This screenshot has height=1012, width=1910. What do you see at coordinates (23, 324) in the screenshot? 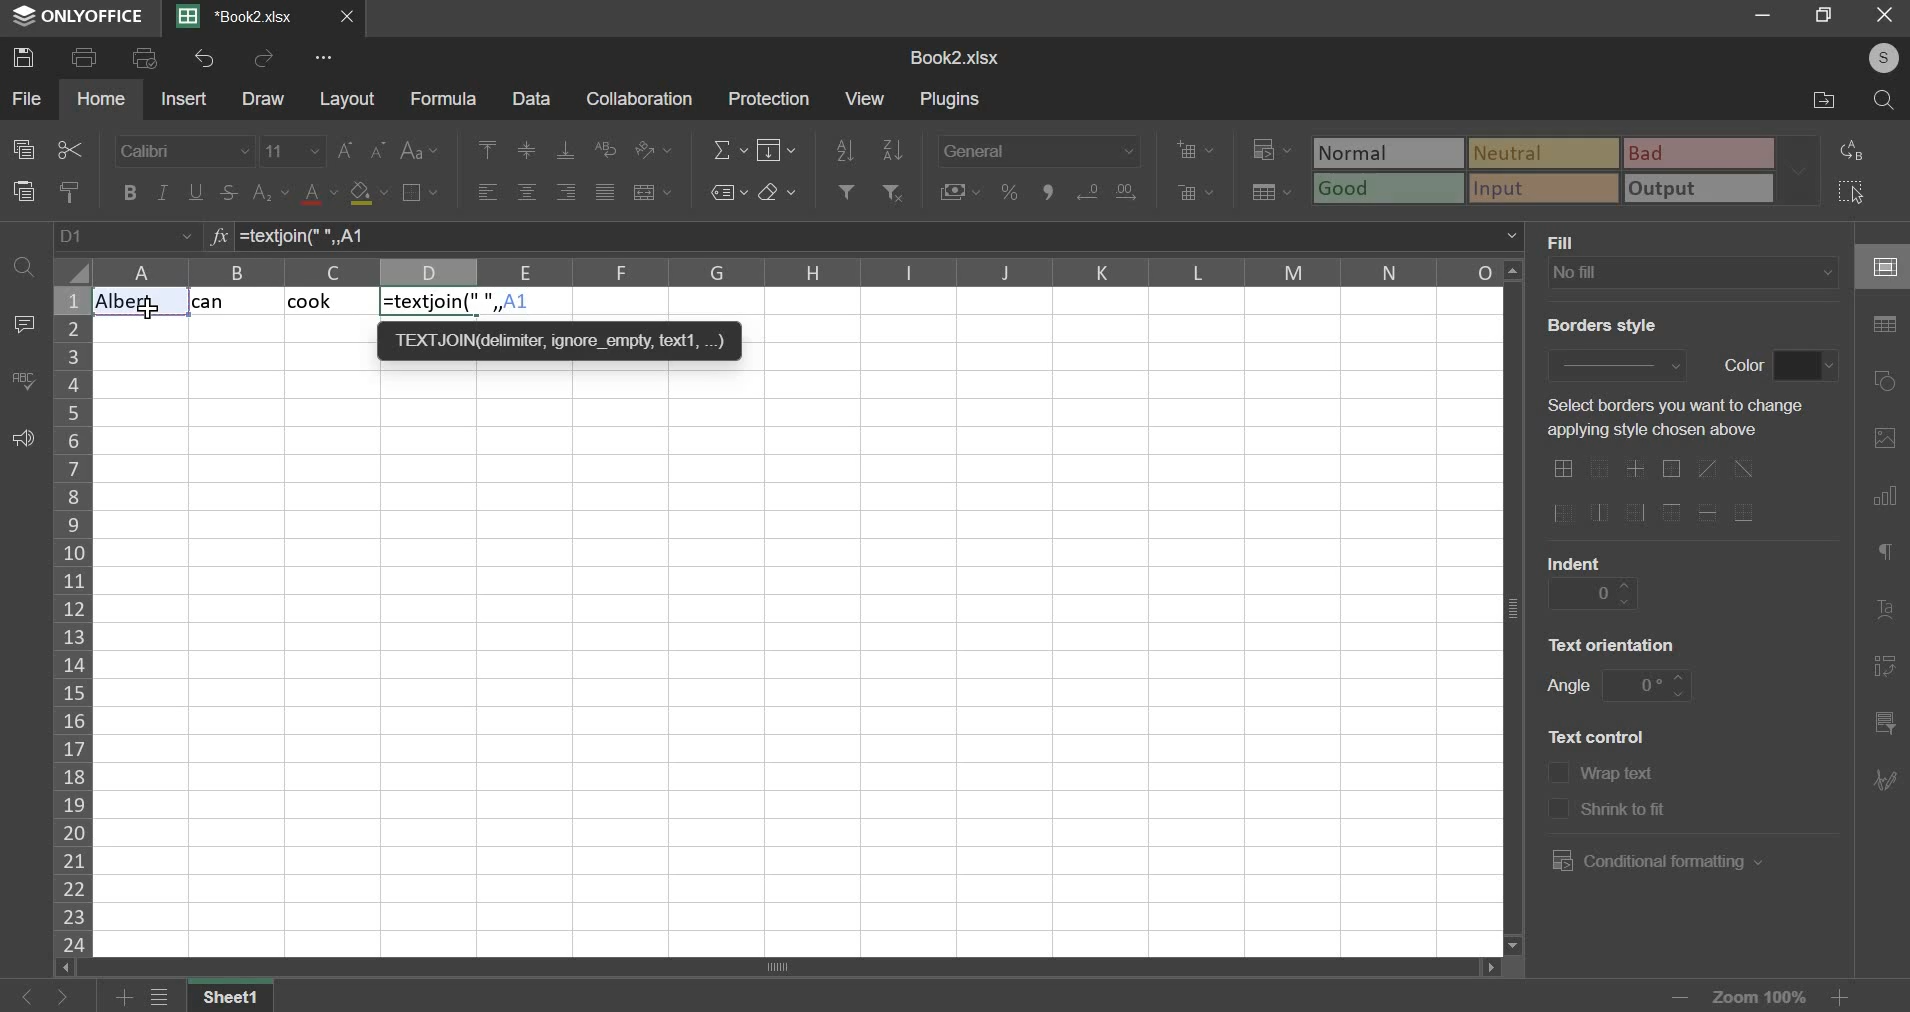
I see `comment` at bounding box center [23, 324].